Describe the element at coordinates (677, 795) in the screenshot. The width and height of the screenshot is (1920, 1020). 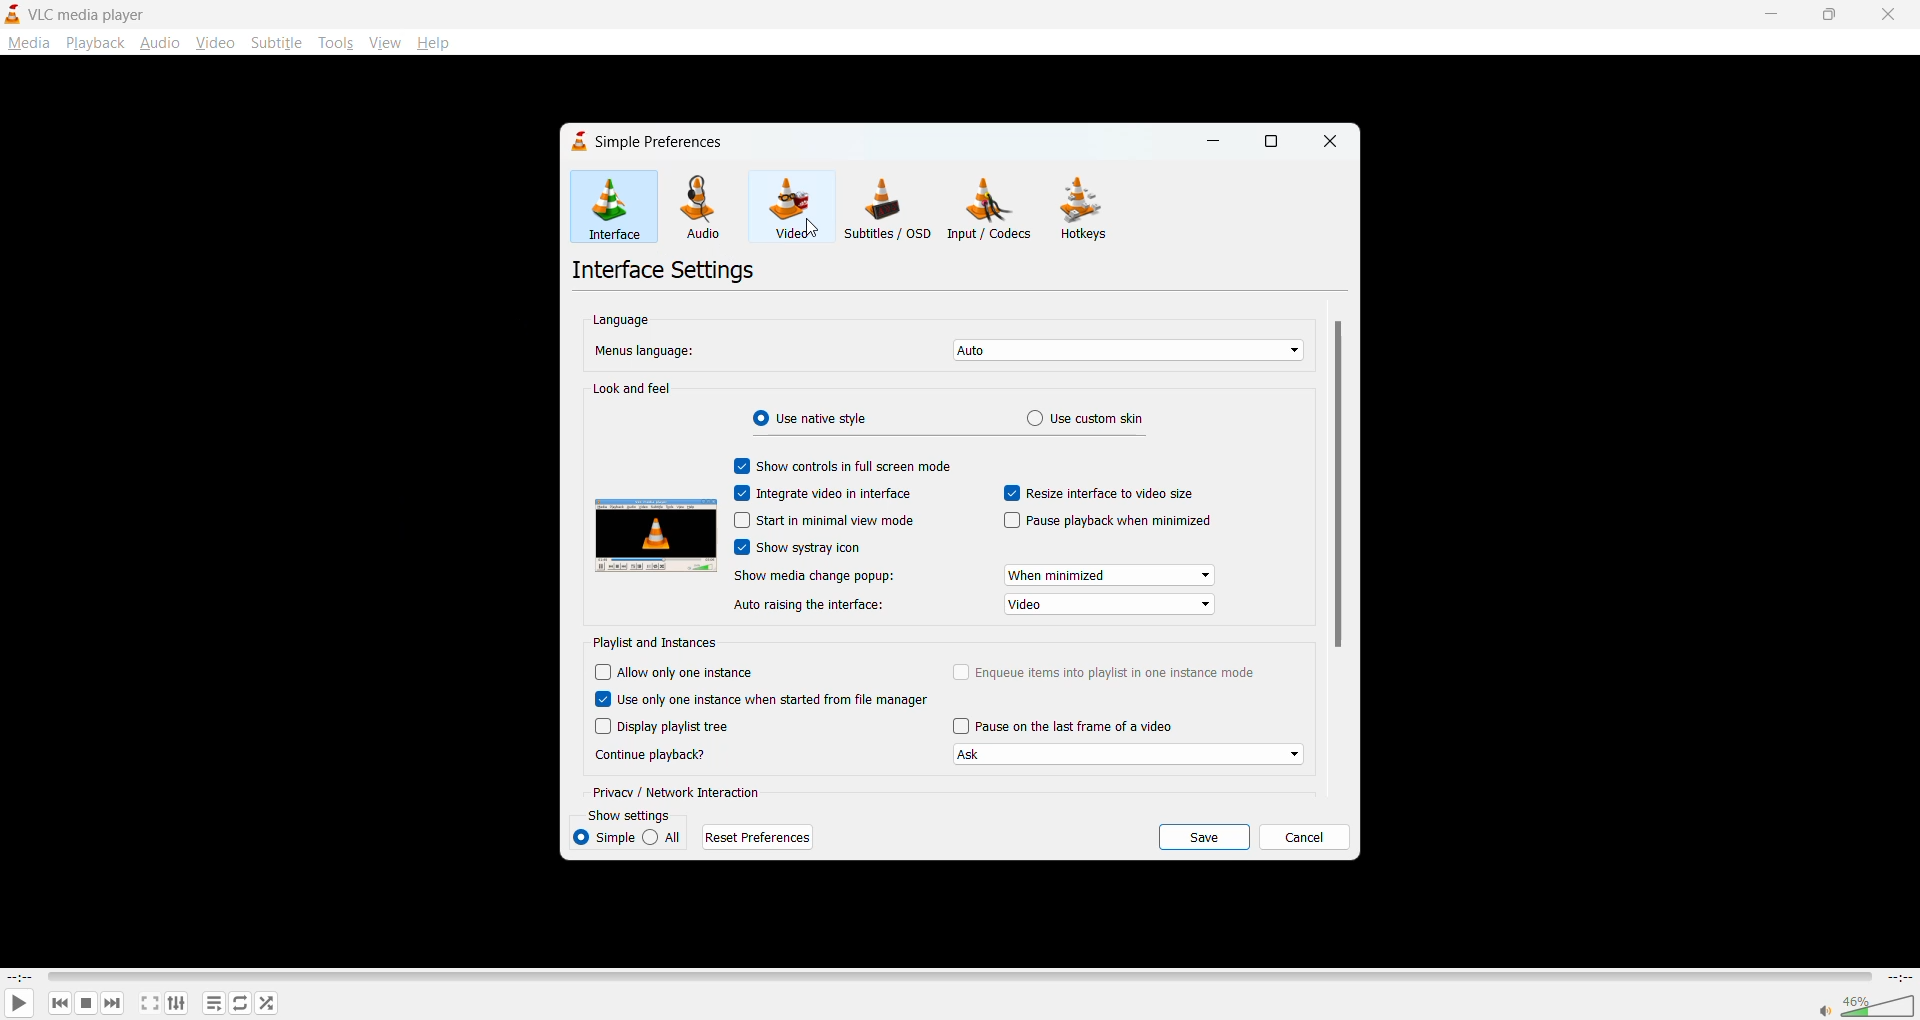
I see `privacy/network interactions` at that location.